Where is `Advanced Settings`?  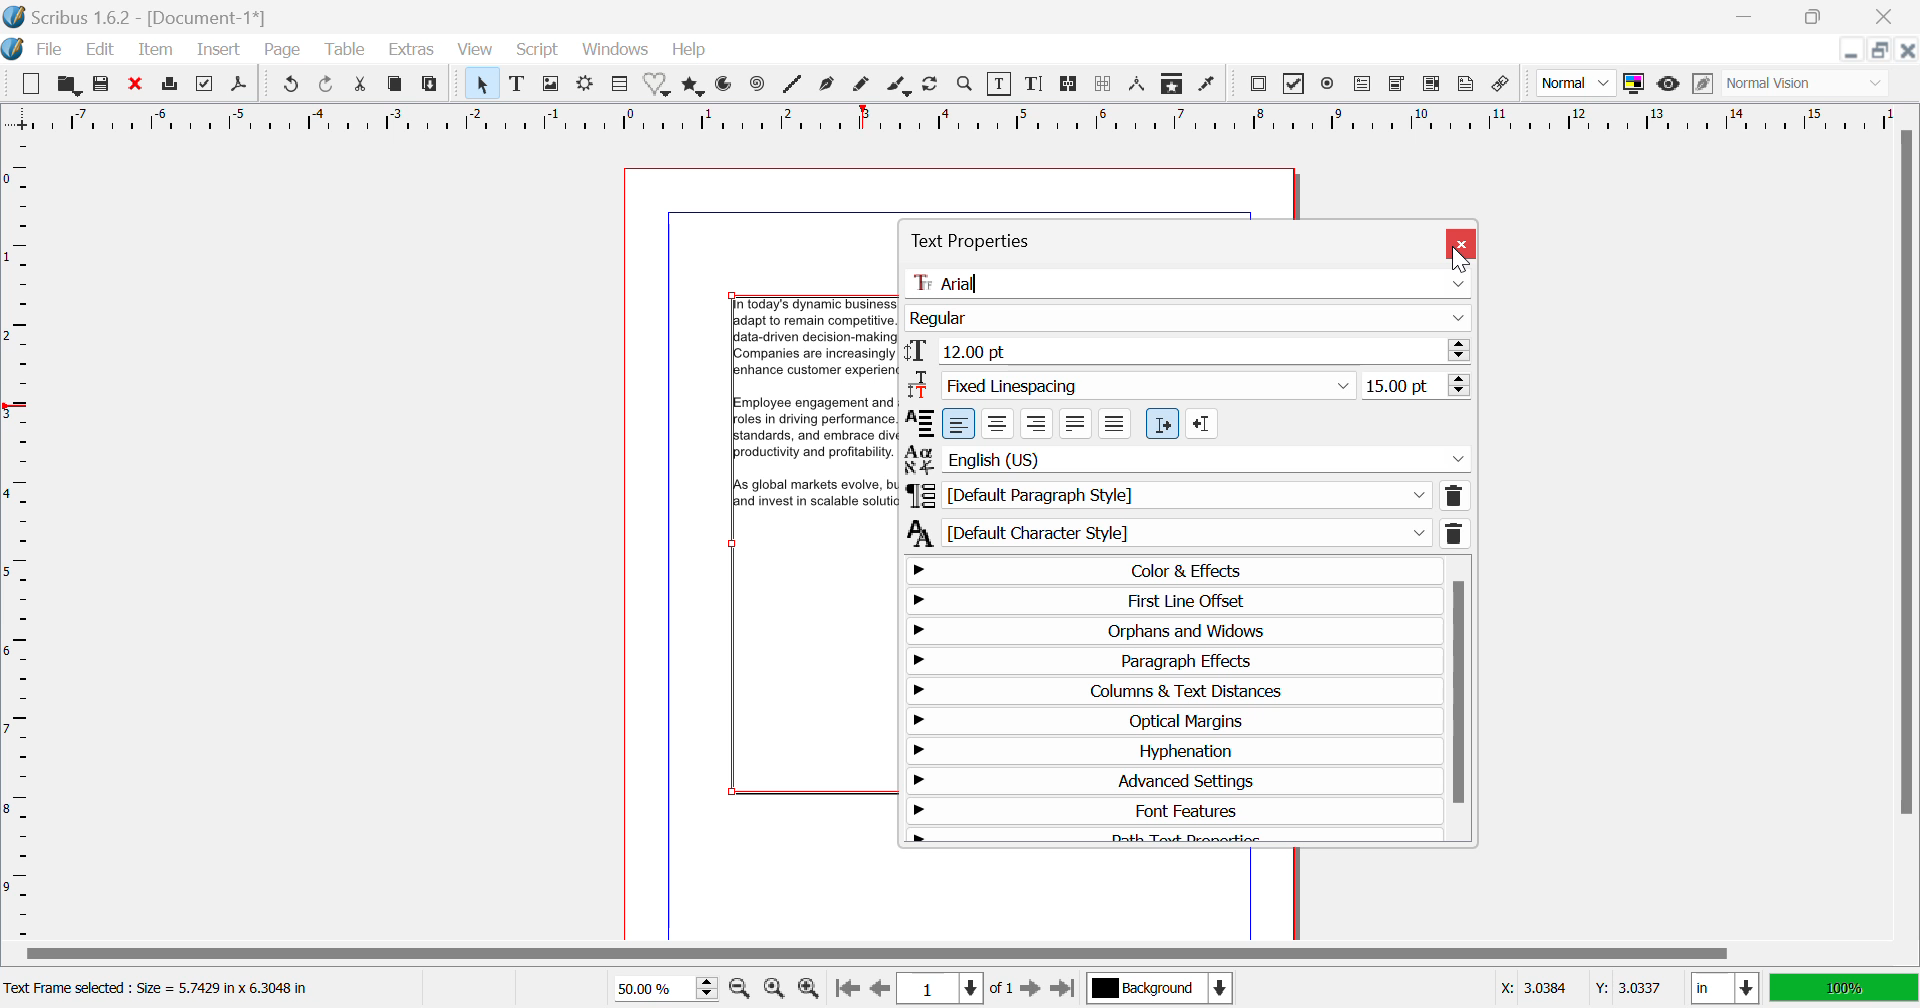 Advanced Settings is located at coordinates (1169, 780).